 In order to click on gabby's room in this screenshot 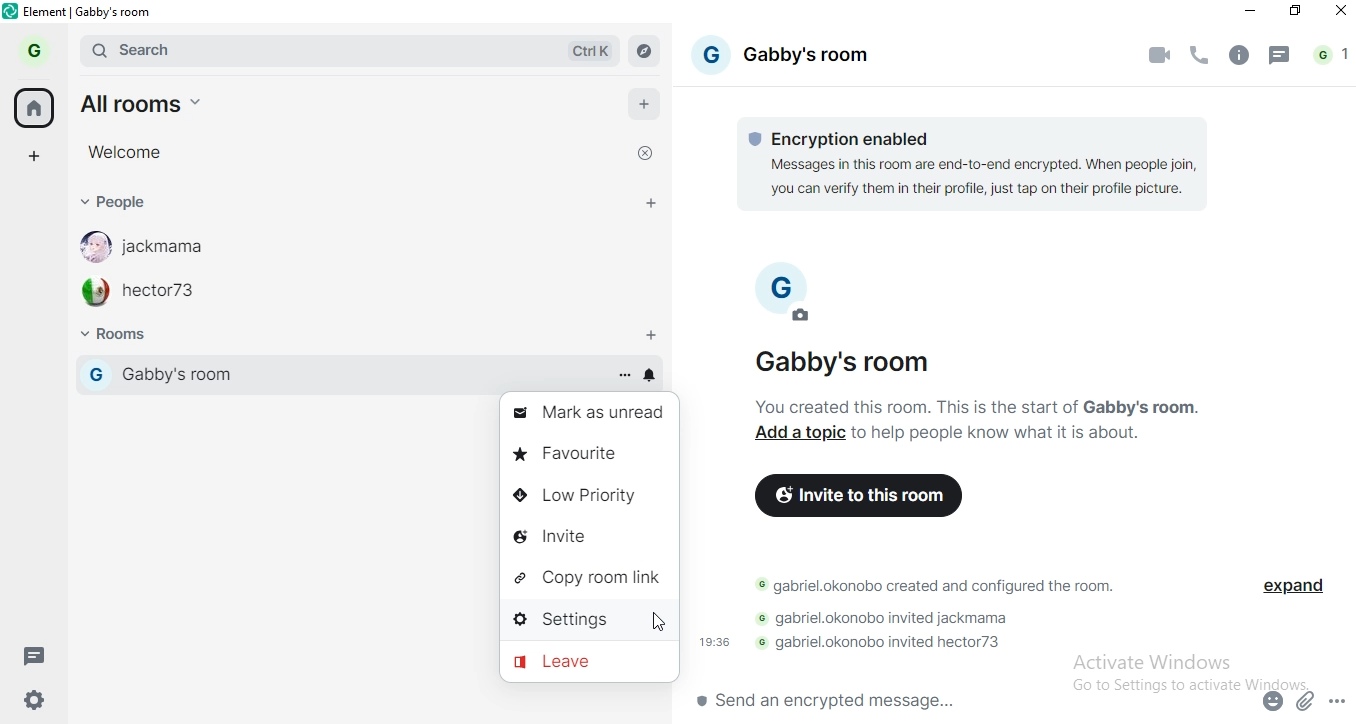, I will do `click(871, 362)`.